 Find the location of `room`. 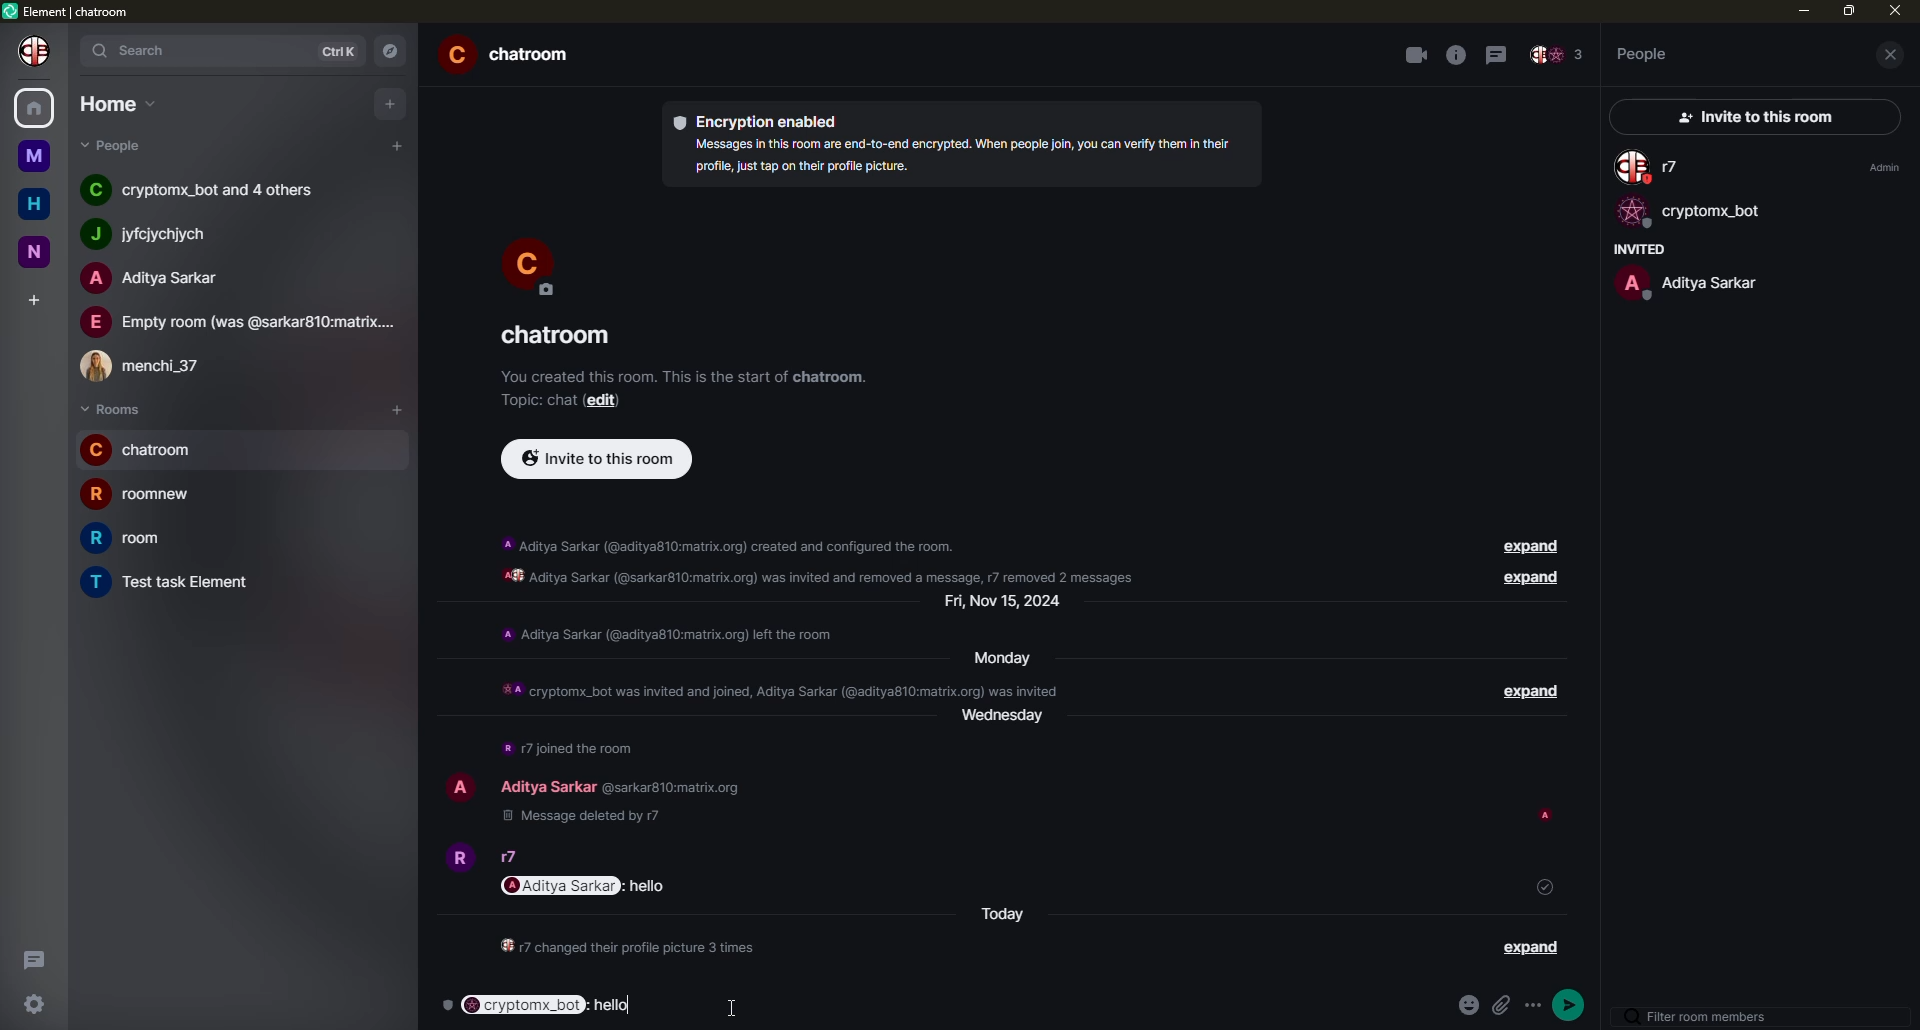

room is located at coordinates (174, 583).